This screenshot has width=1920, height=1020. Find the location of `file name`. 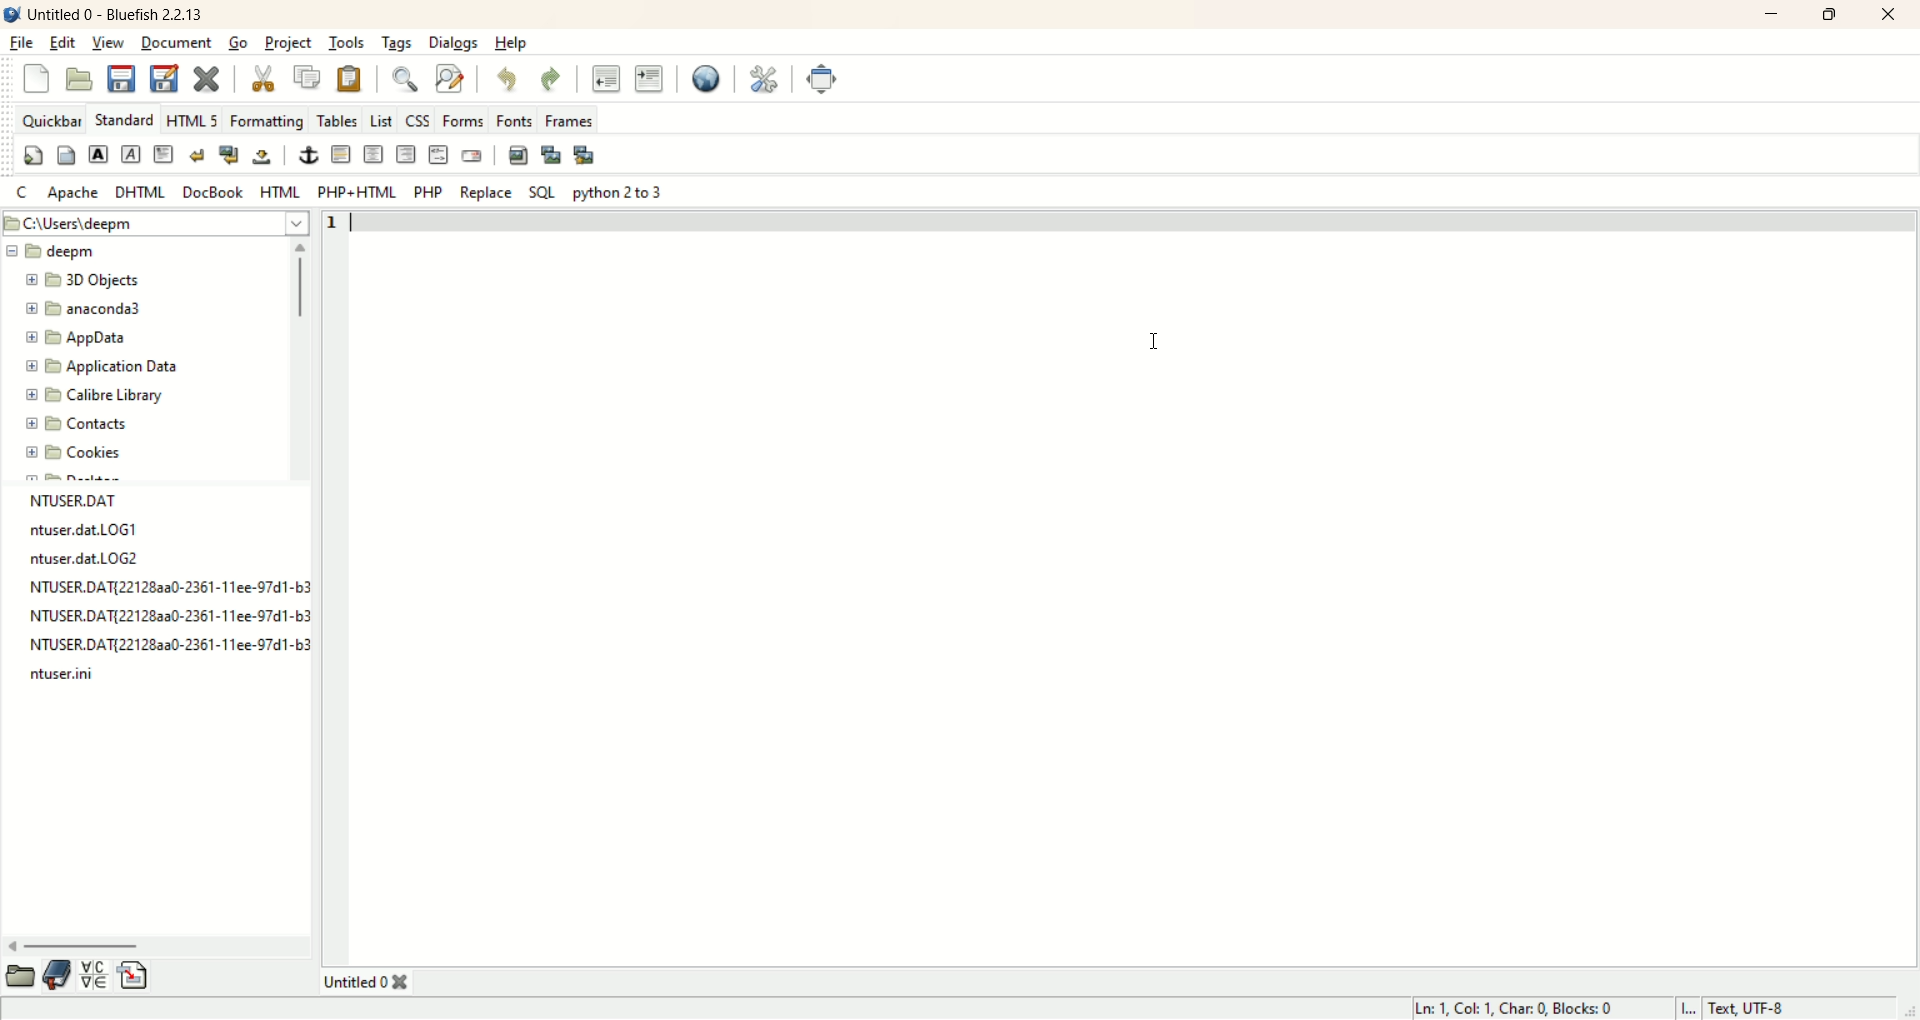

file name is located at coordinates (94, 501).